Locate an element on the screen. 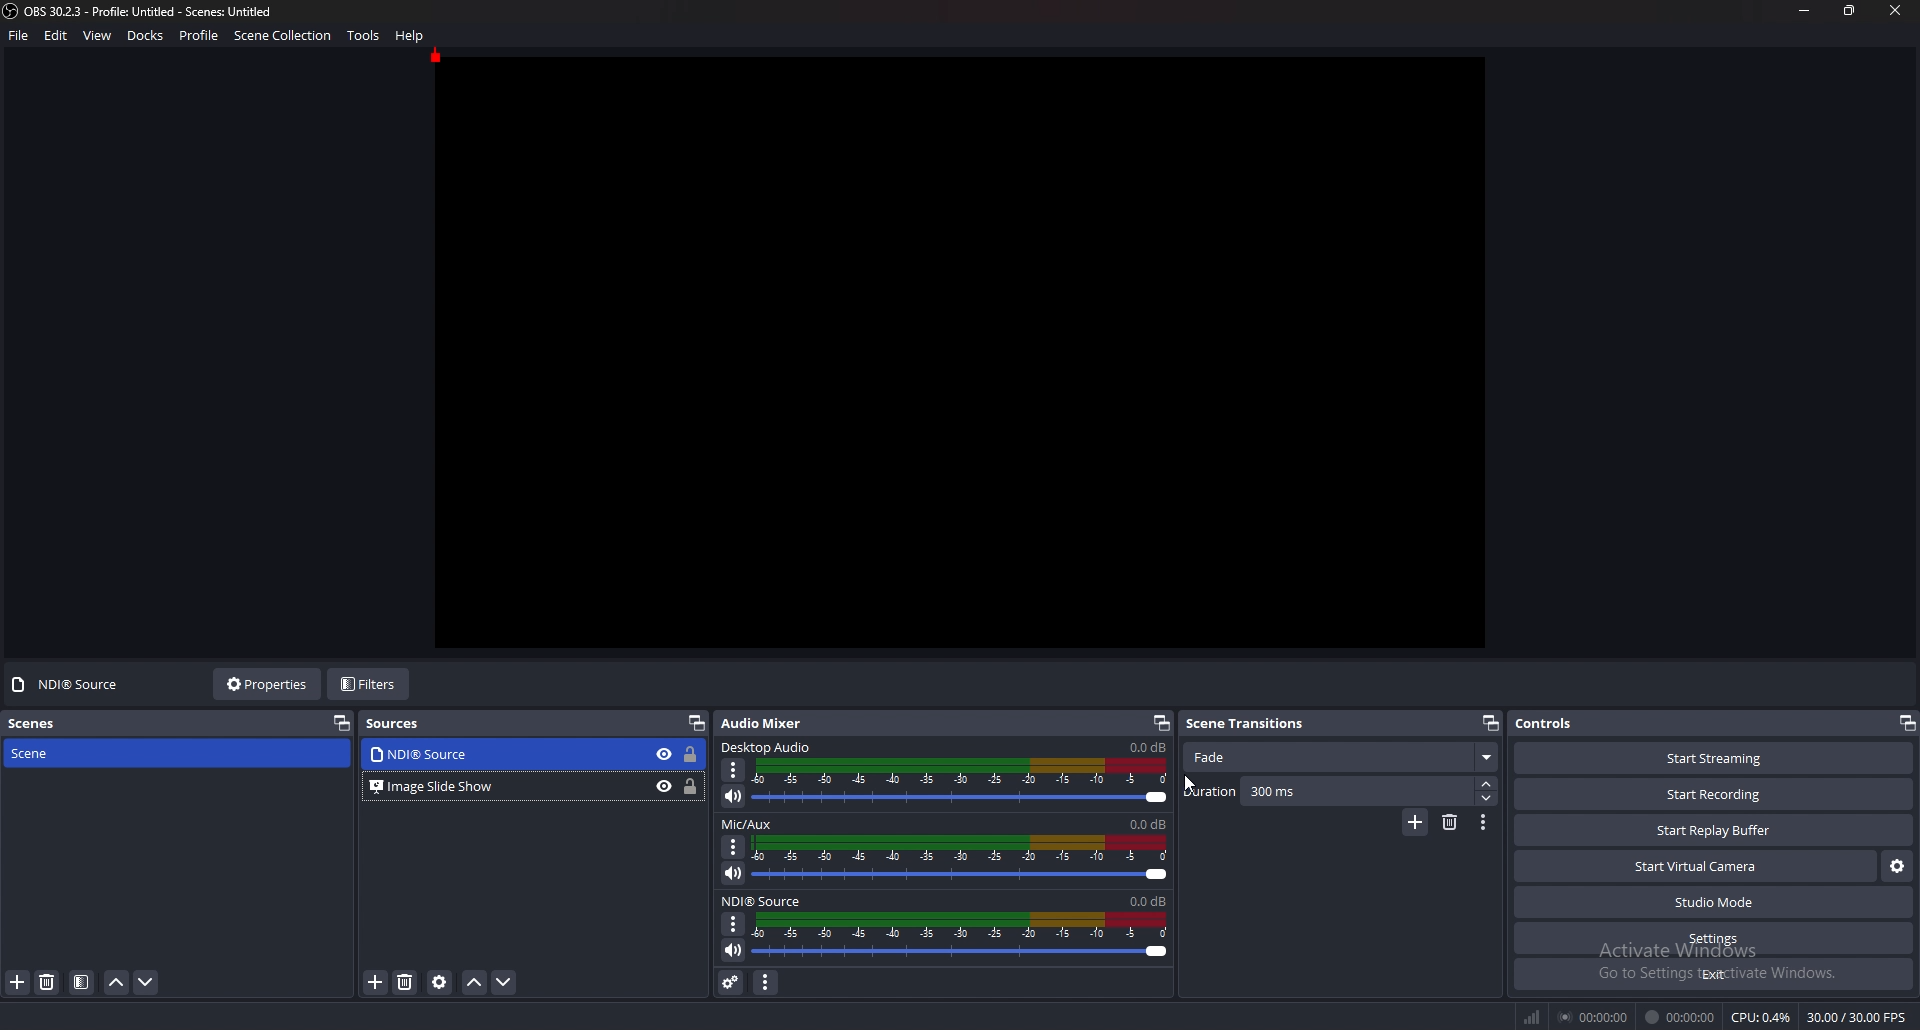 This screenshot has height=1030, width=1920. CPu is located at coordinates (1759, 1012).